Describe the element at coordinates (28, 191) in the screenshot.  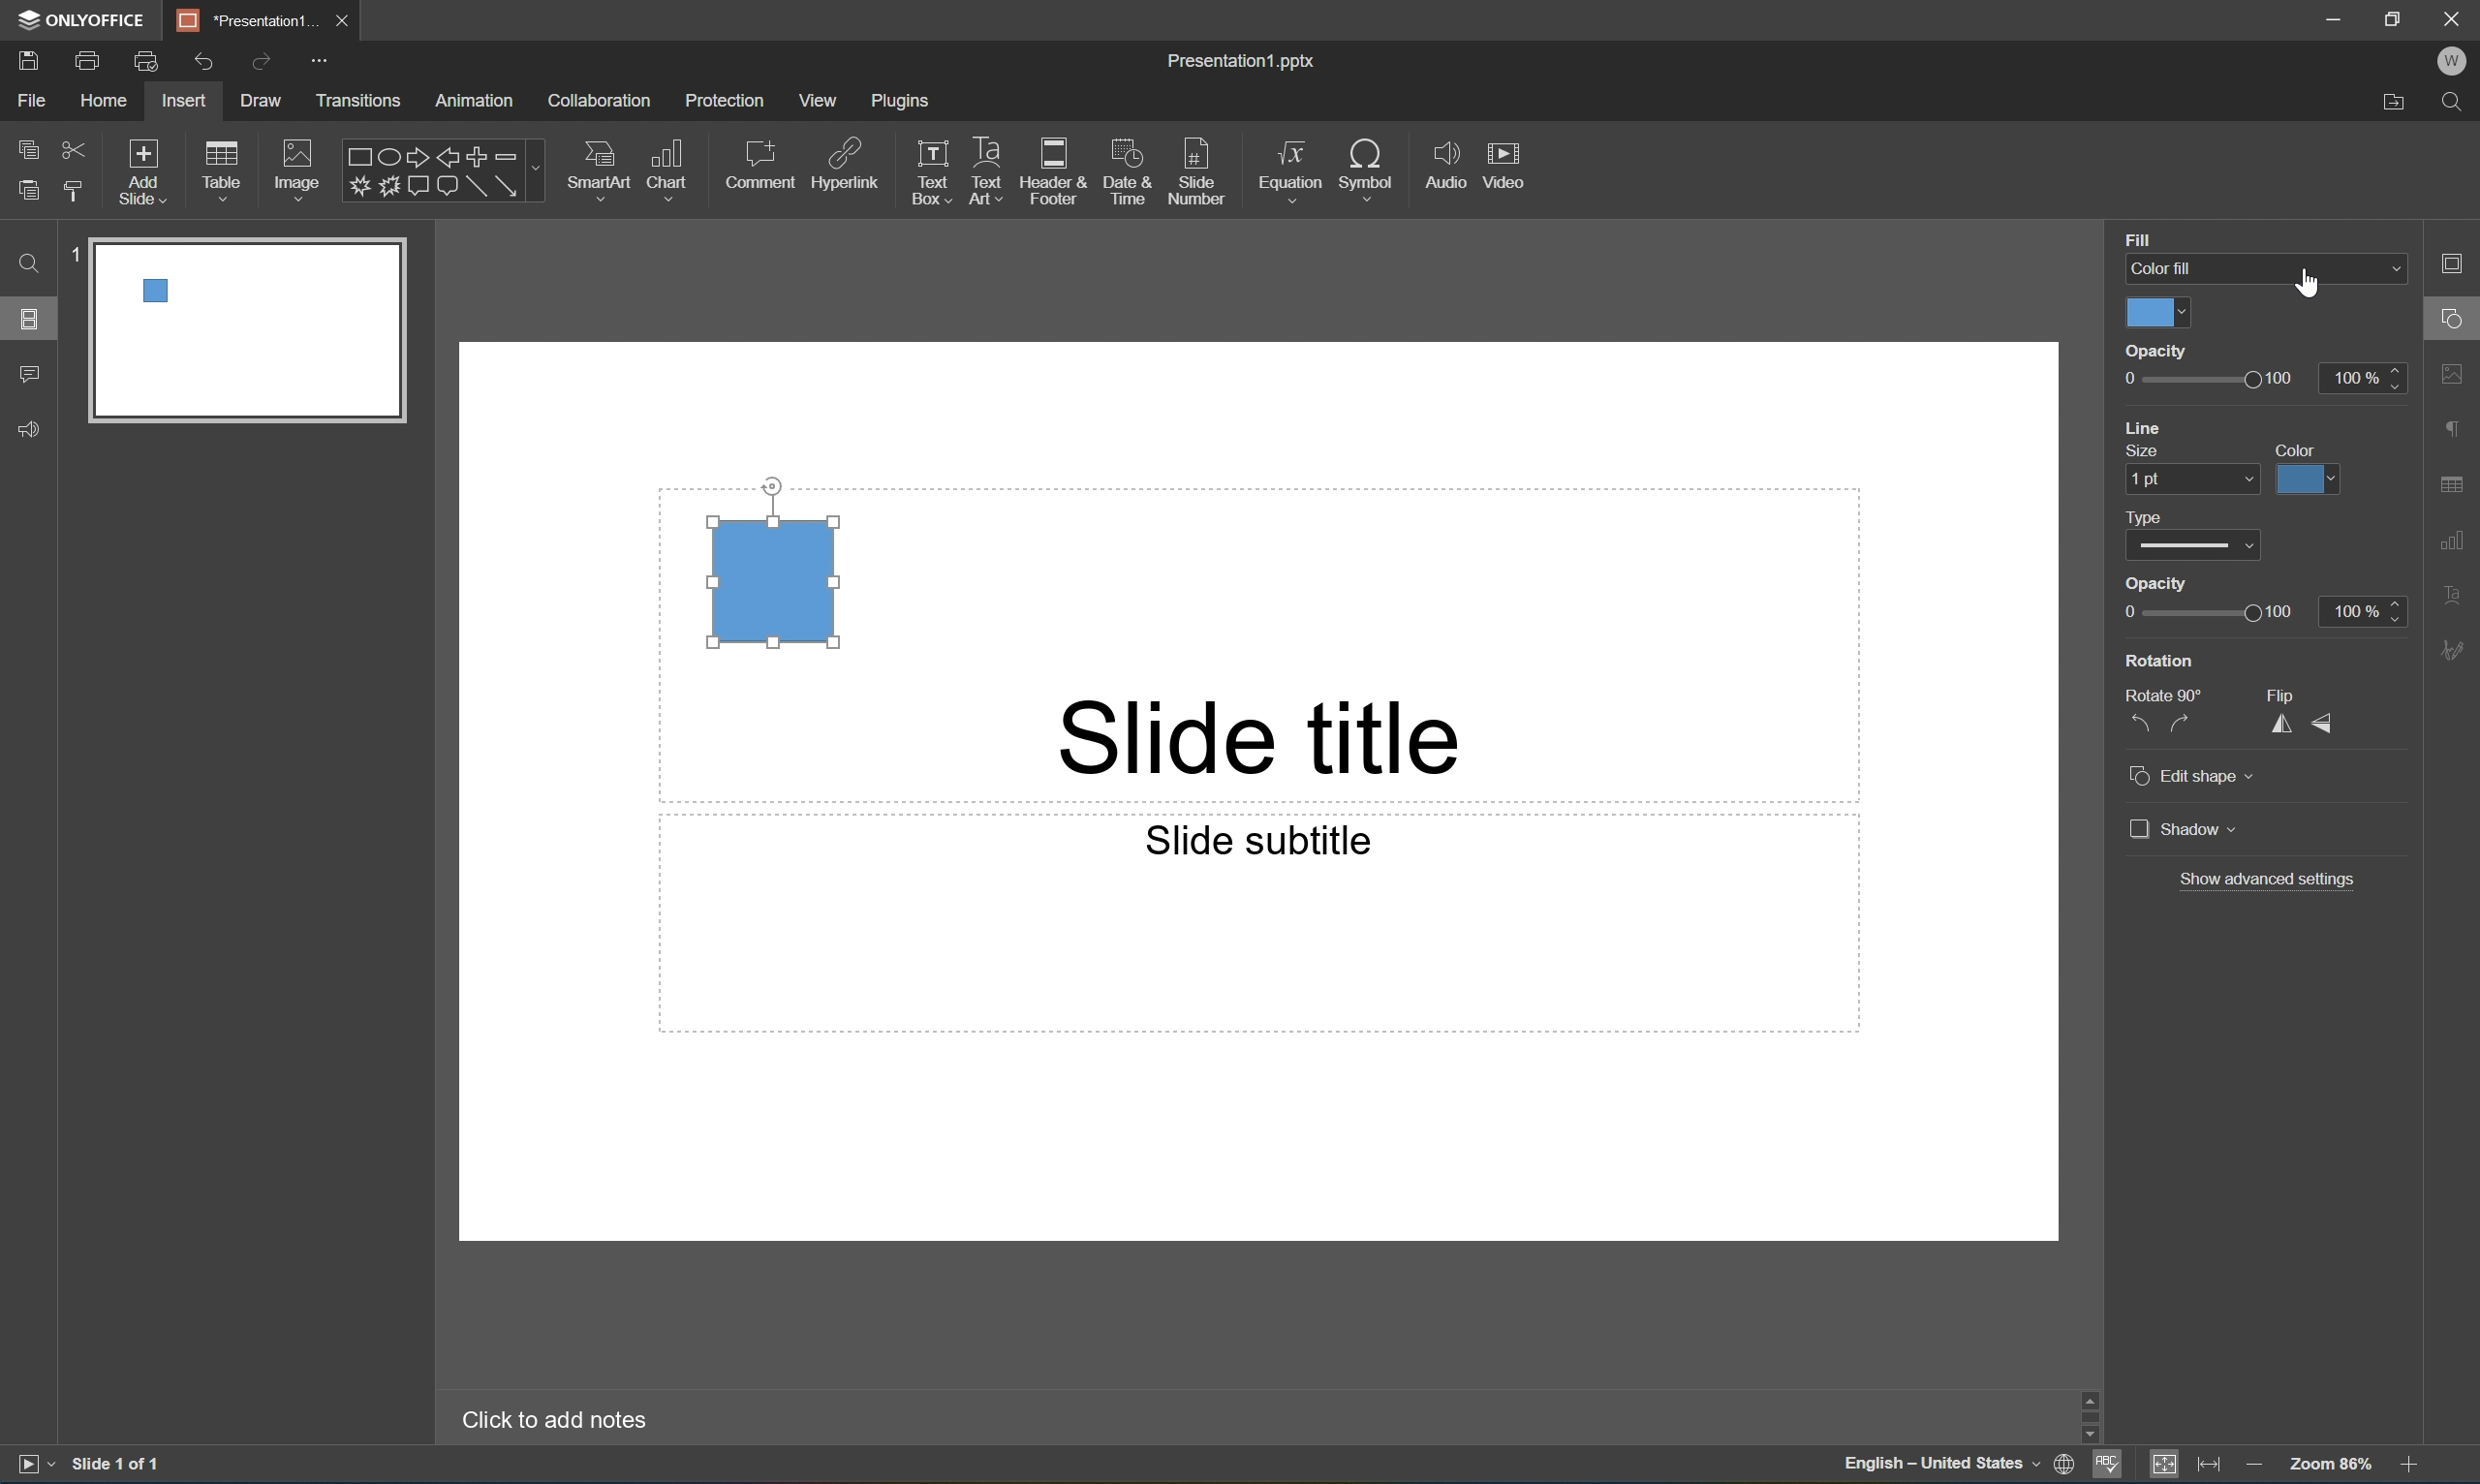
I see `Paste` at that location.